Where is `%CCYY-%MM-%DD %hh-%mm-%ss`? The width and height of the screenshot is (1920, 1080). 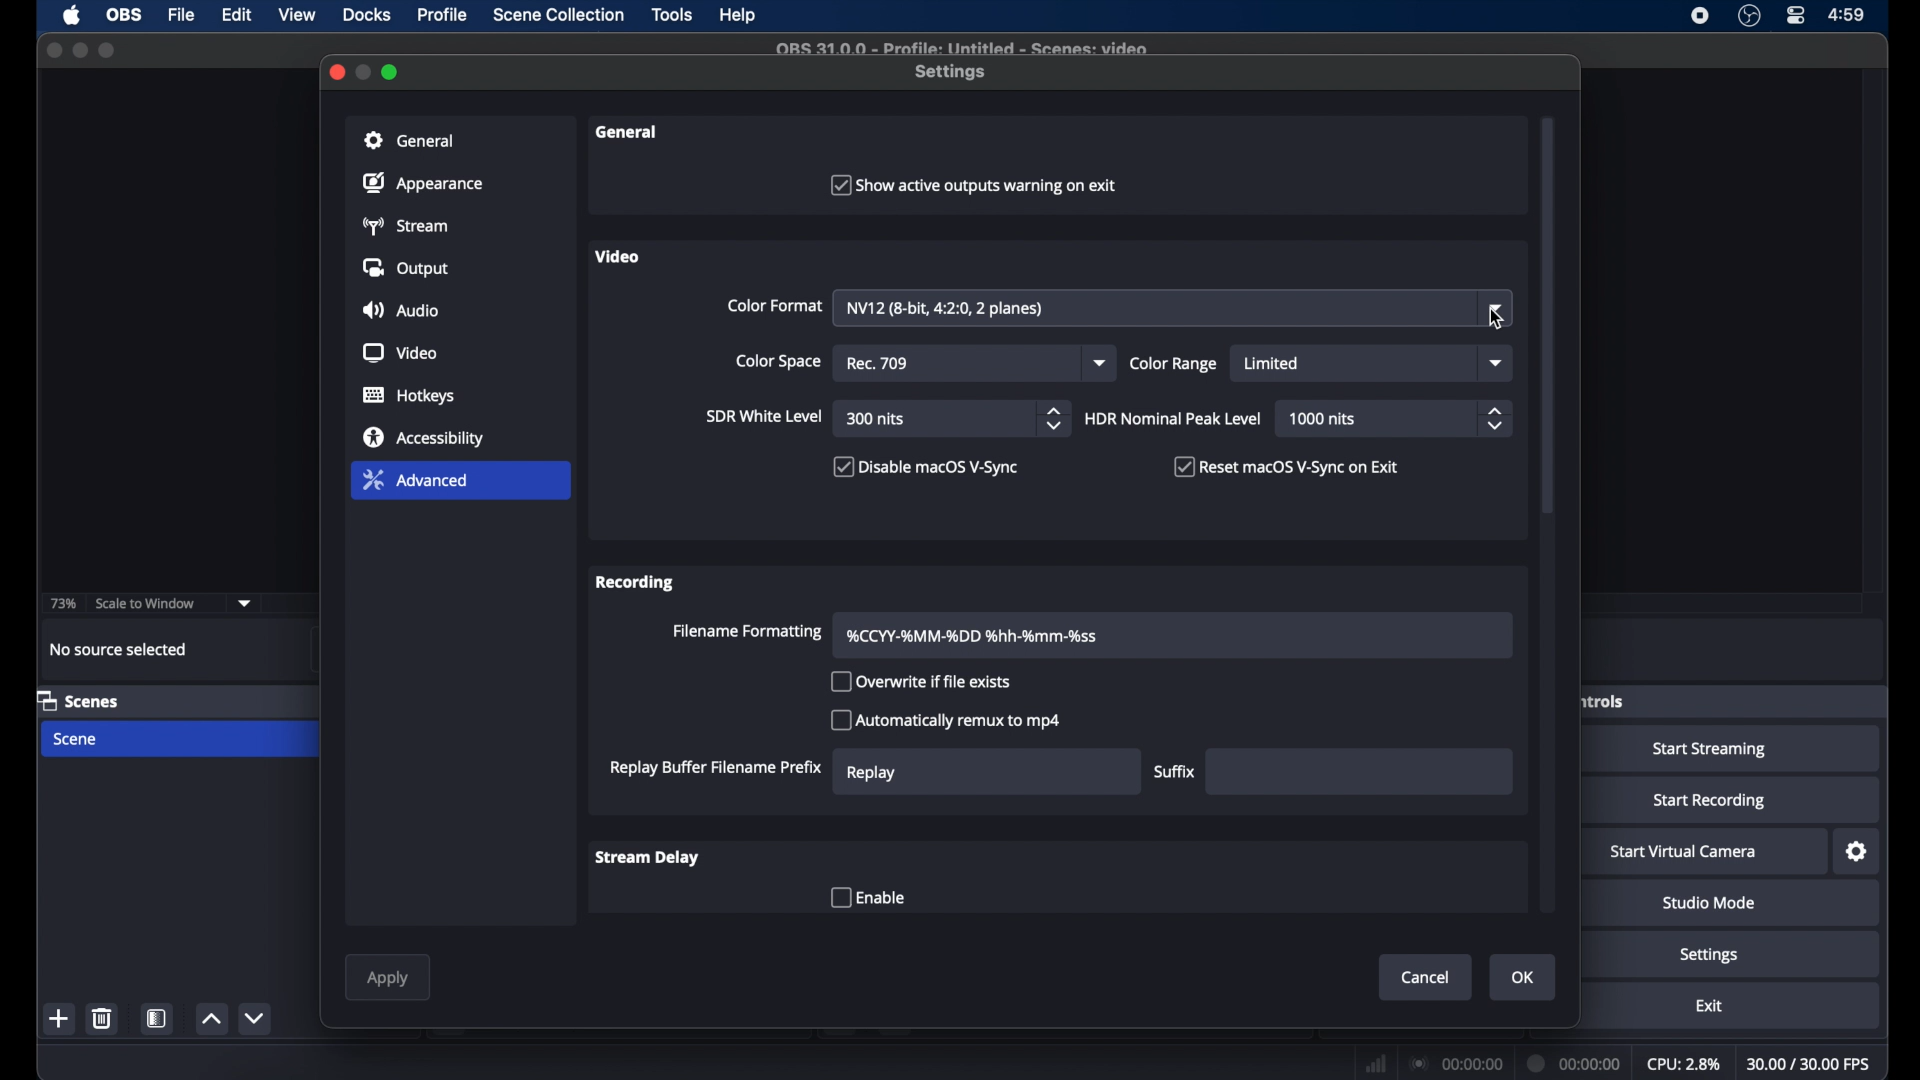 %CCYY-%MM-%DD %hh-%mm-%ss is located at coordinates (980, 634).